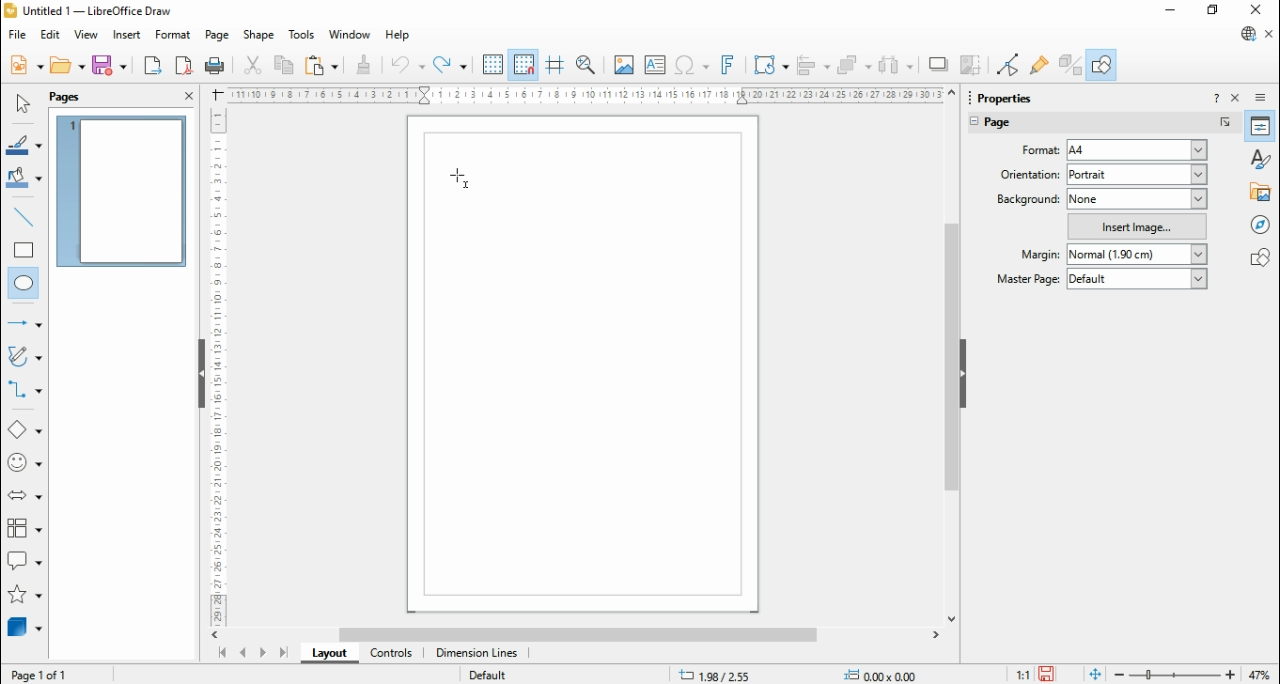 This screenshot has height=684, width=1280. Describe the element at coordinates (728, 64) in the screenshot. I see `insert fontwork text` at that location.